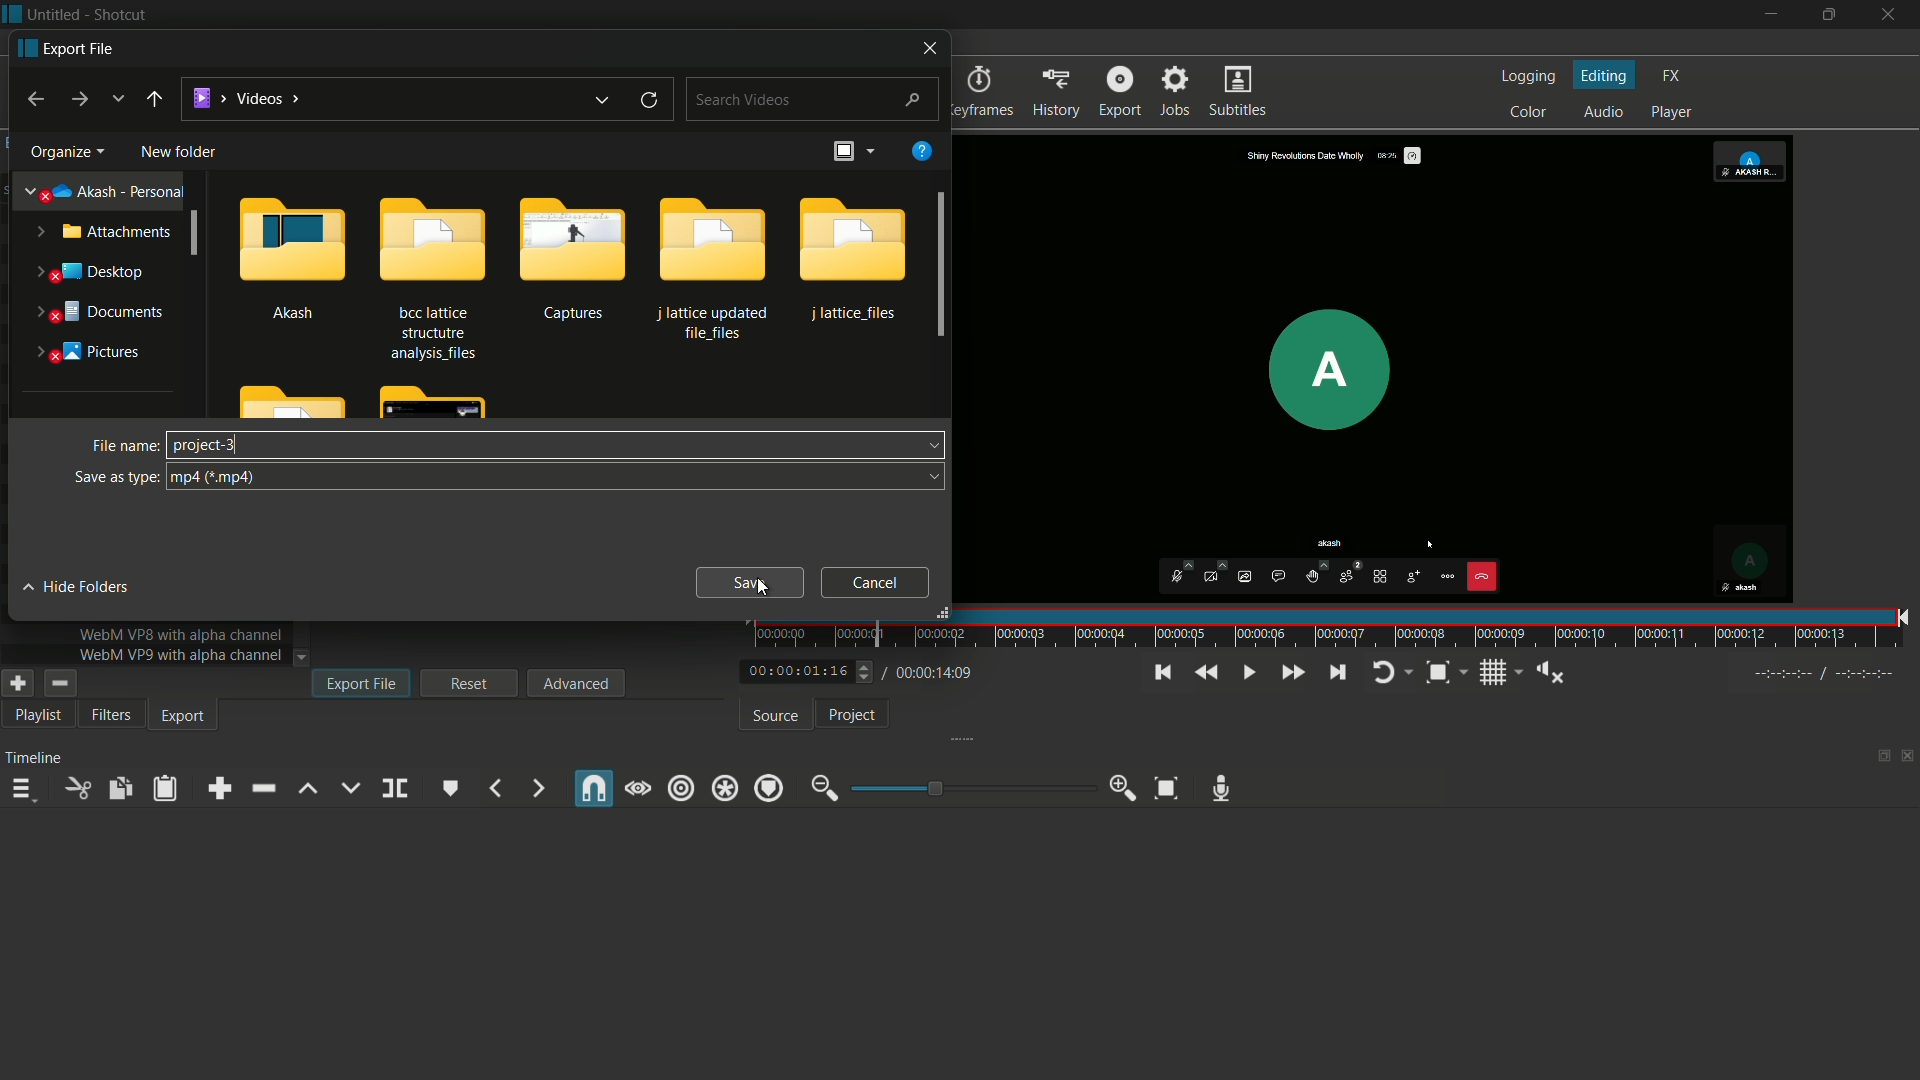 The height and width of the screenshot is (1080, 1920). What do you see at coordinates (106, 189) in the screenshot?
I see `akash personal` at bounding box center [106, 189].